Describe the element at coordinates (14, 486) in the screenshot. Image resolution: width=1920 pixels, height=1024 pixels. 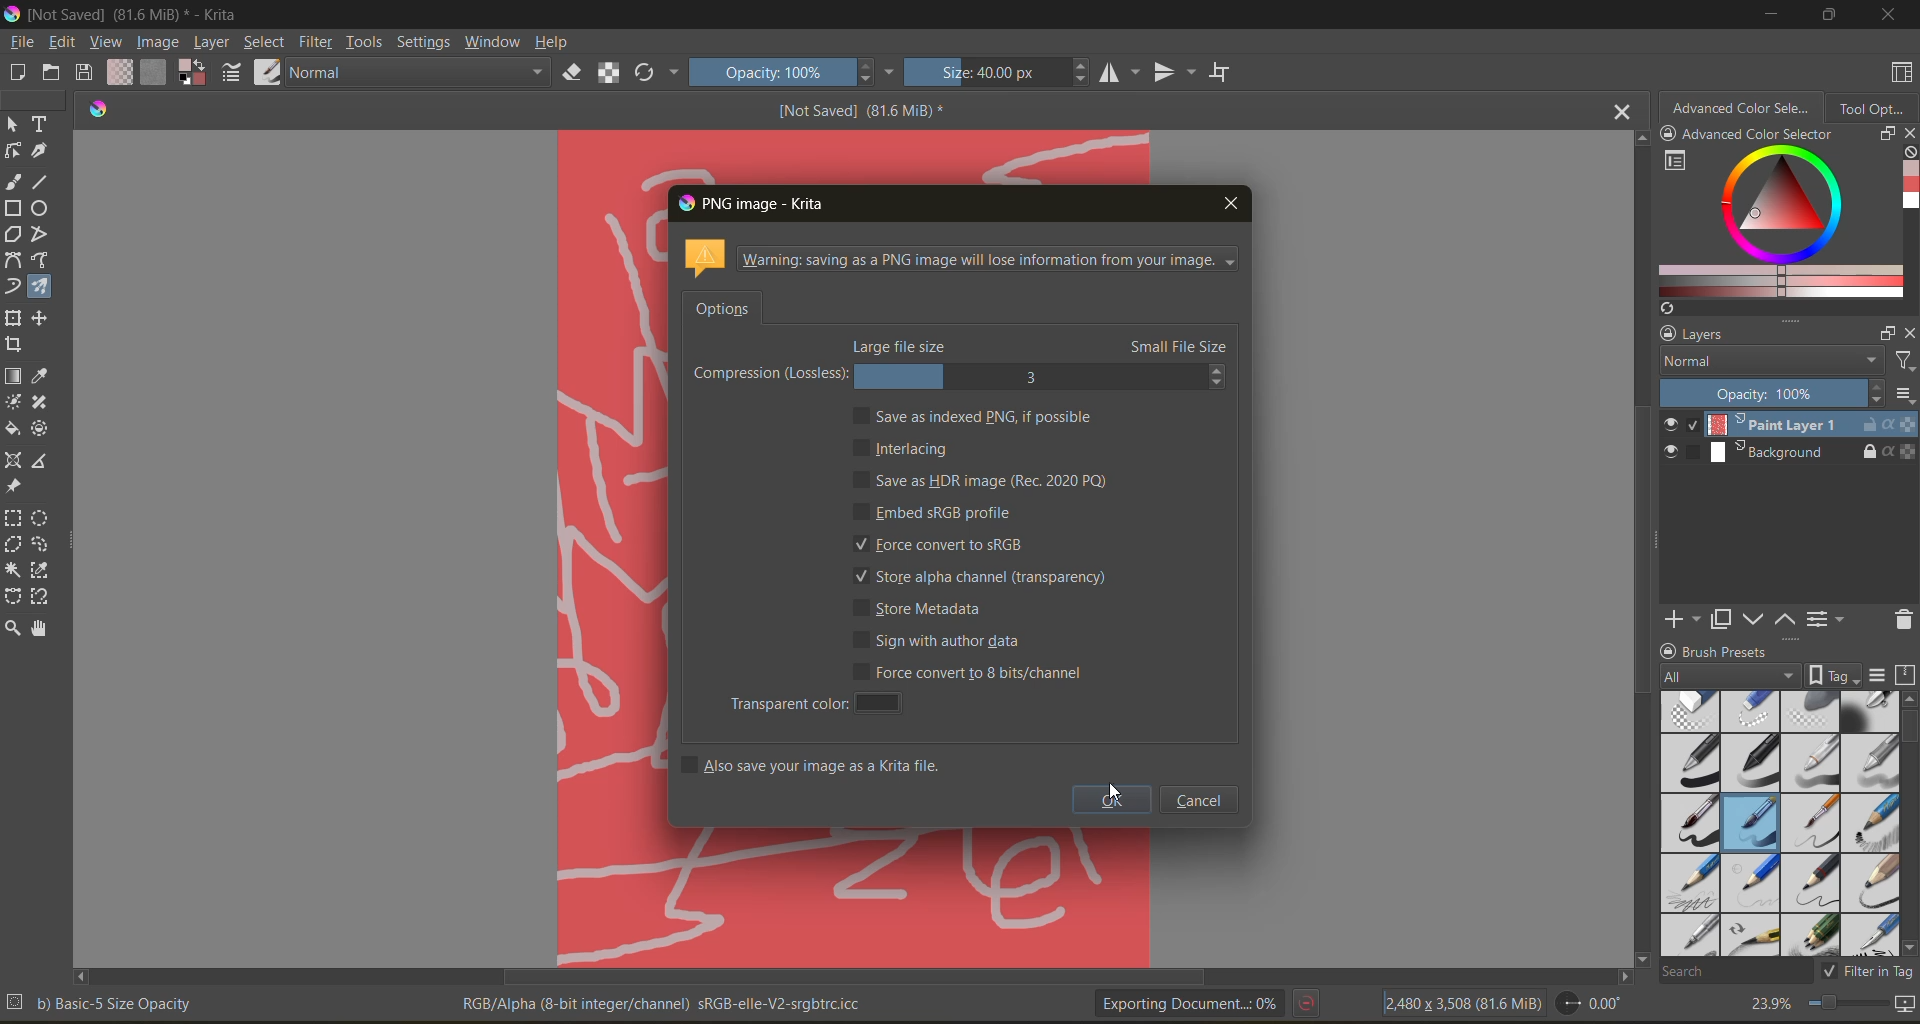
I see `tool` at that location.